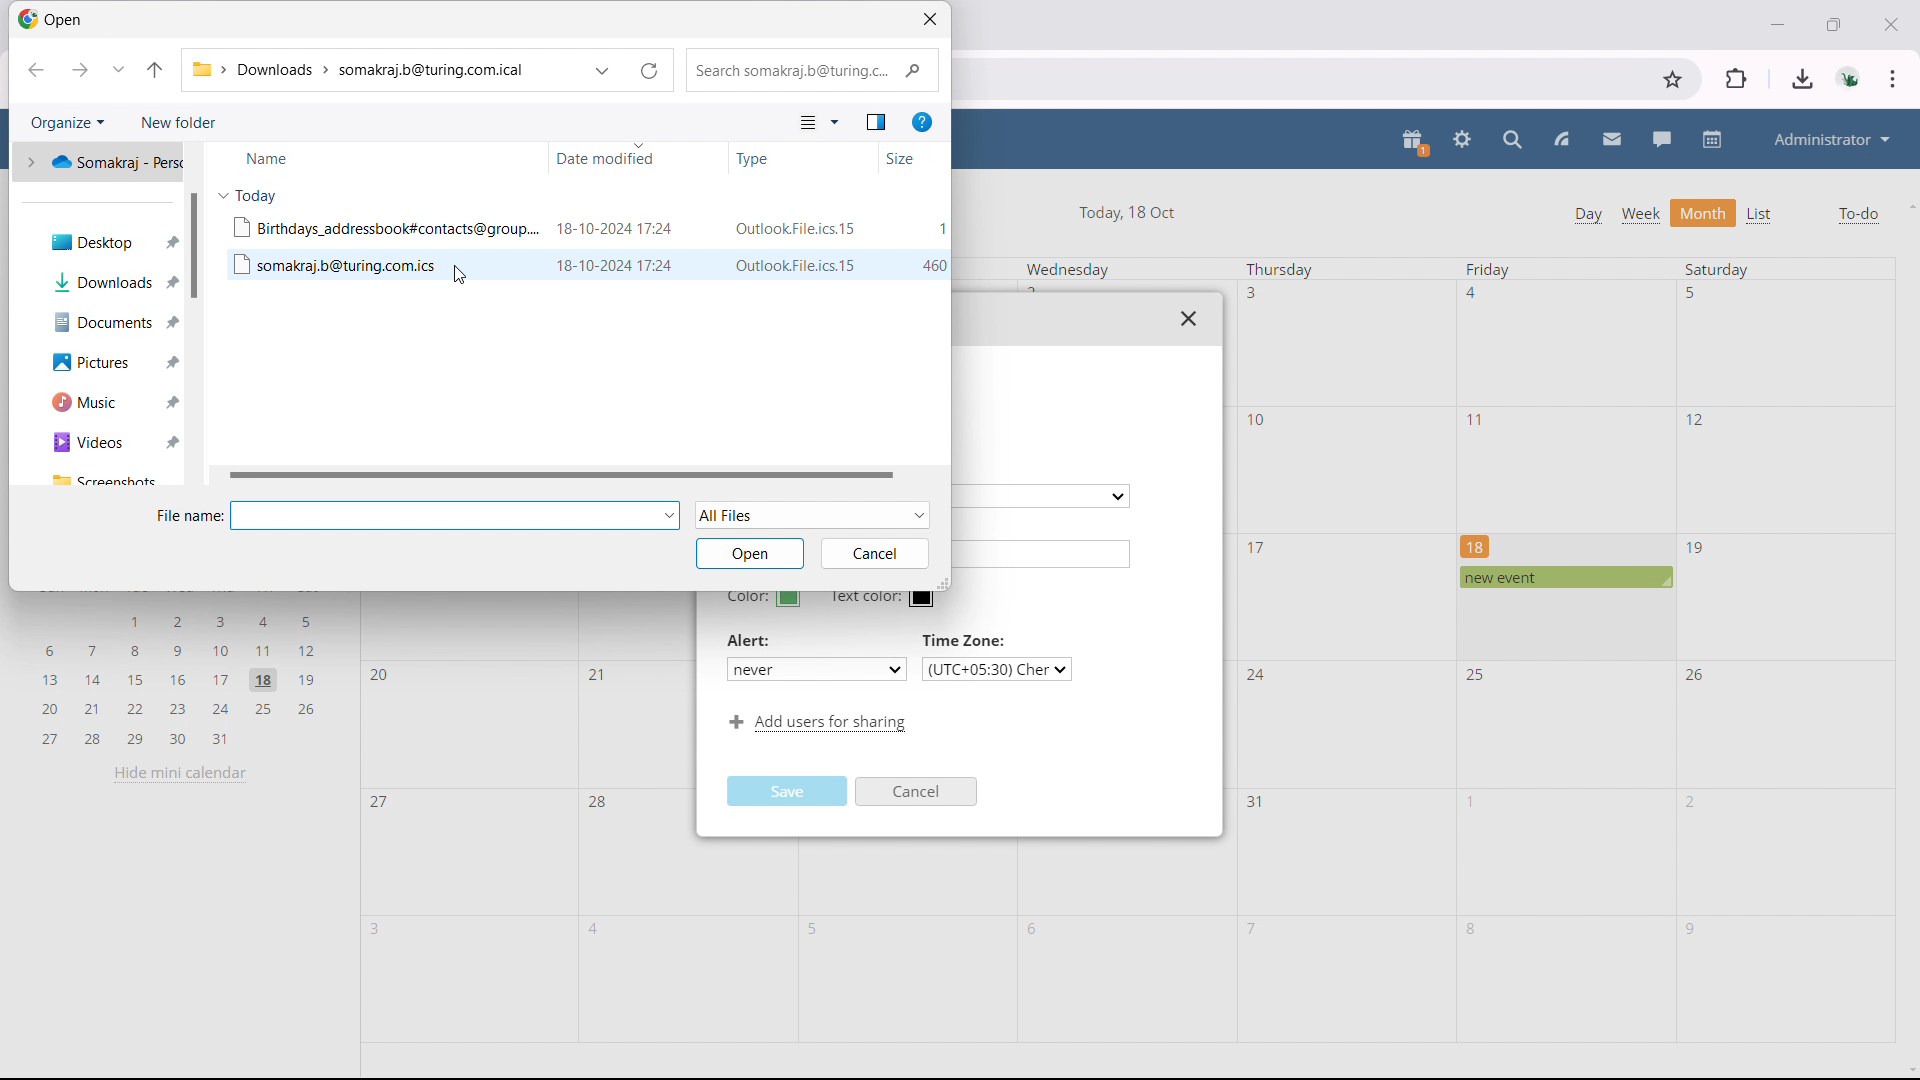  Describe the element at coordinates (105, 479) in the screenshot. I see `Screenshots` at that location.